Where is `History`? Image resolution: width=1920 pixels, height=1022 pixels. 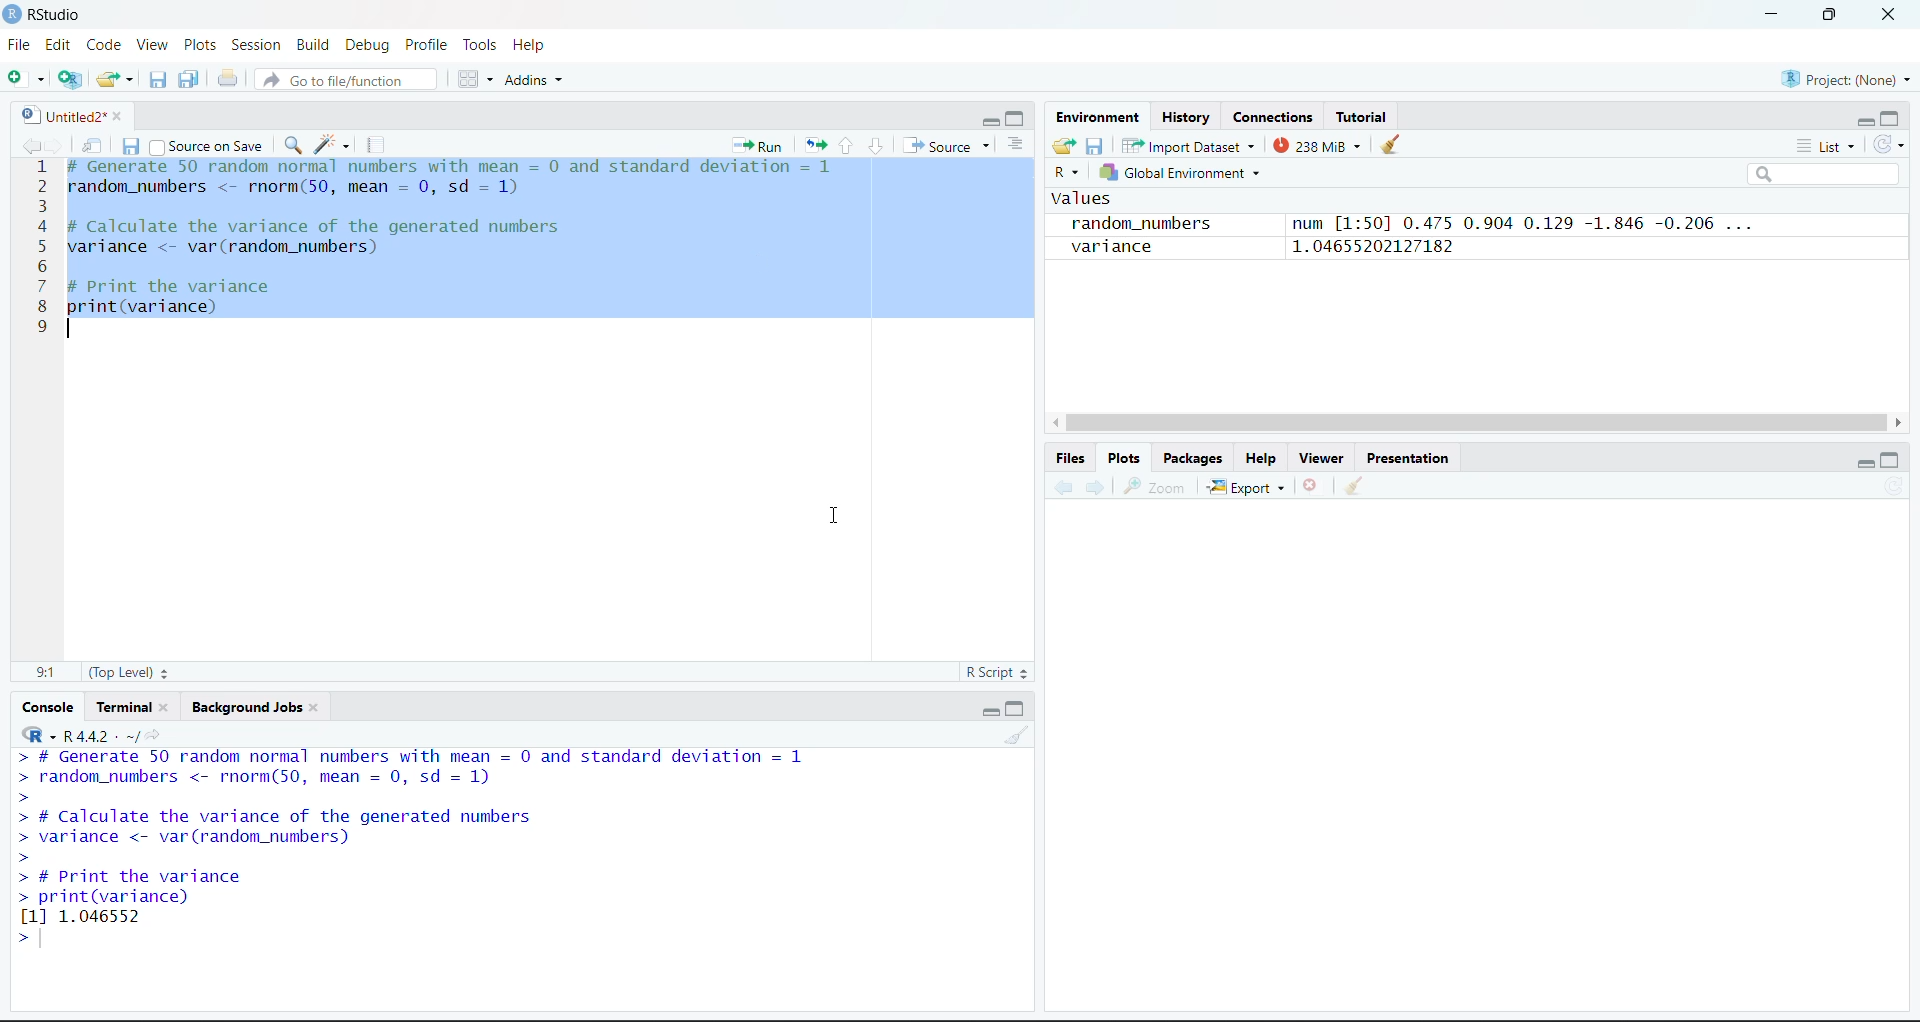
History is located at coordinates (1185, 118).